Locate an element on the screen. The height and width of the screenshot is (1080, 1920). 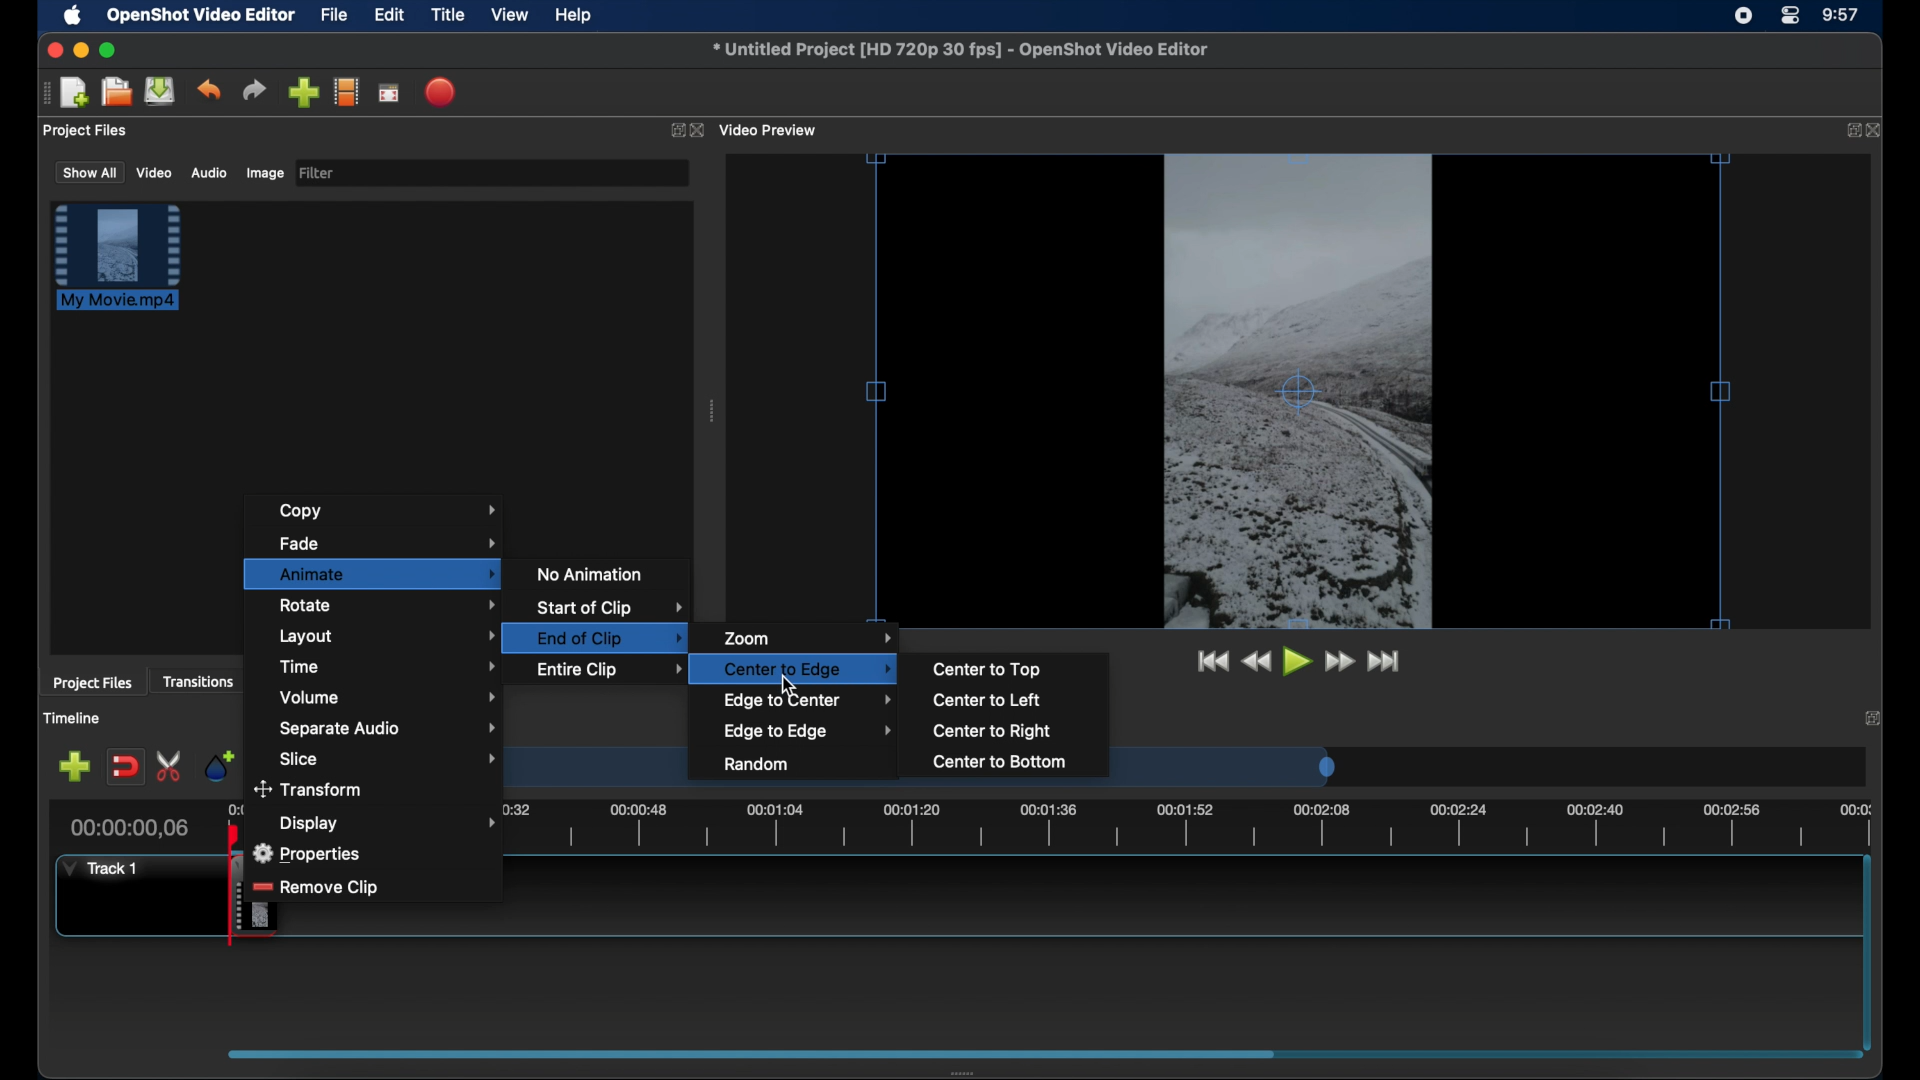
animate menu is located at coordinates (374, 574).